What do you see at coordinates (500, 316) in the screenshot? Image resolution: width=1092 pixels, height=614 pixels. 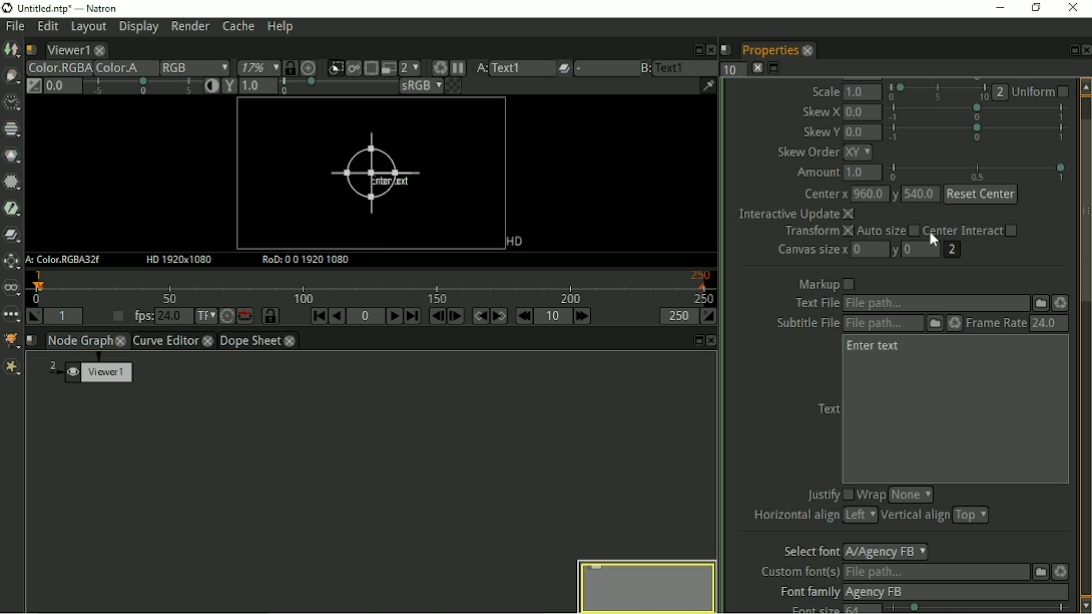 I see `Next keyframe` at bounding box center [500, 316].